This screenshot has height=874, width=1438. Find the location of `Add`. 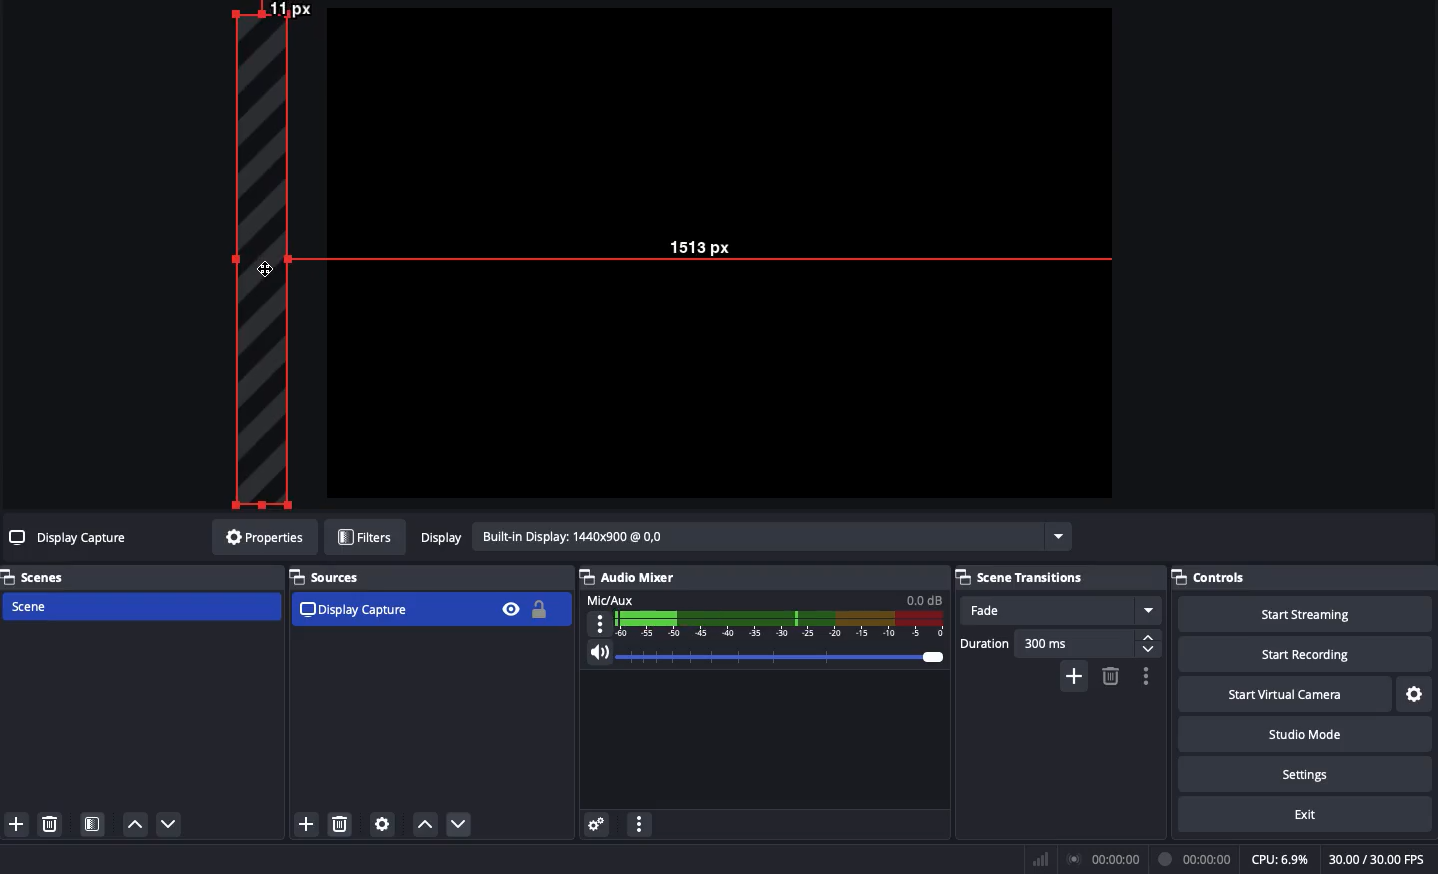

Add is located at coordinates (15, 825).